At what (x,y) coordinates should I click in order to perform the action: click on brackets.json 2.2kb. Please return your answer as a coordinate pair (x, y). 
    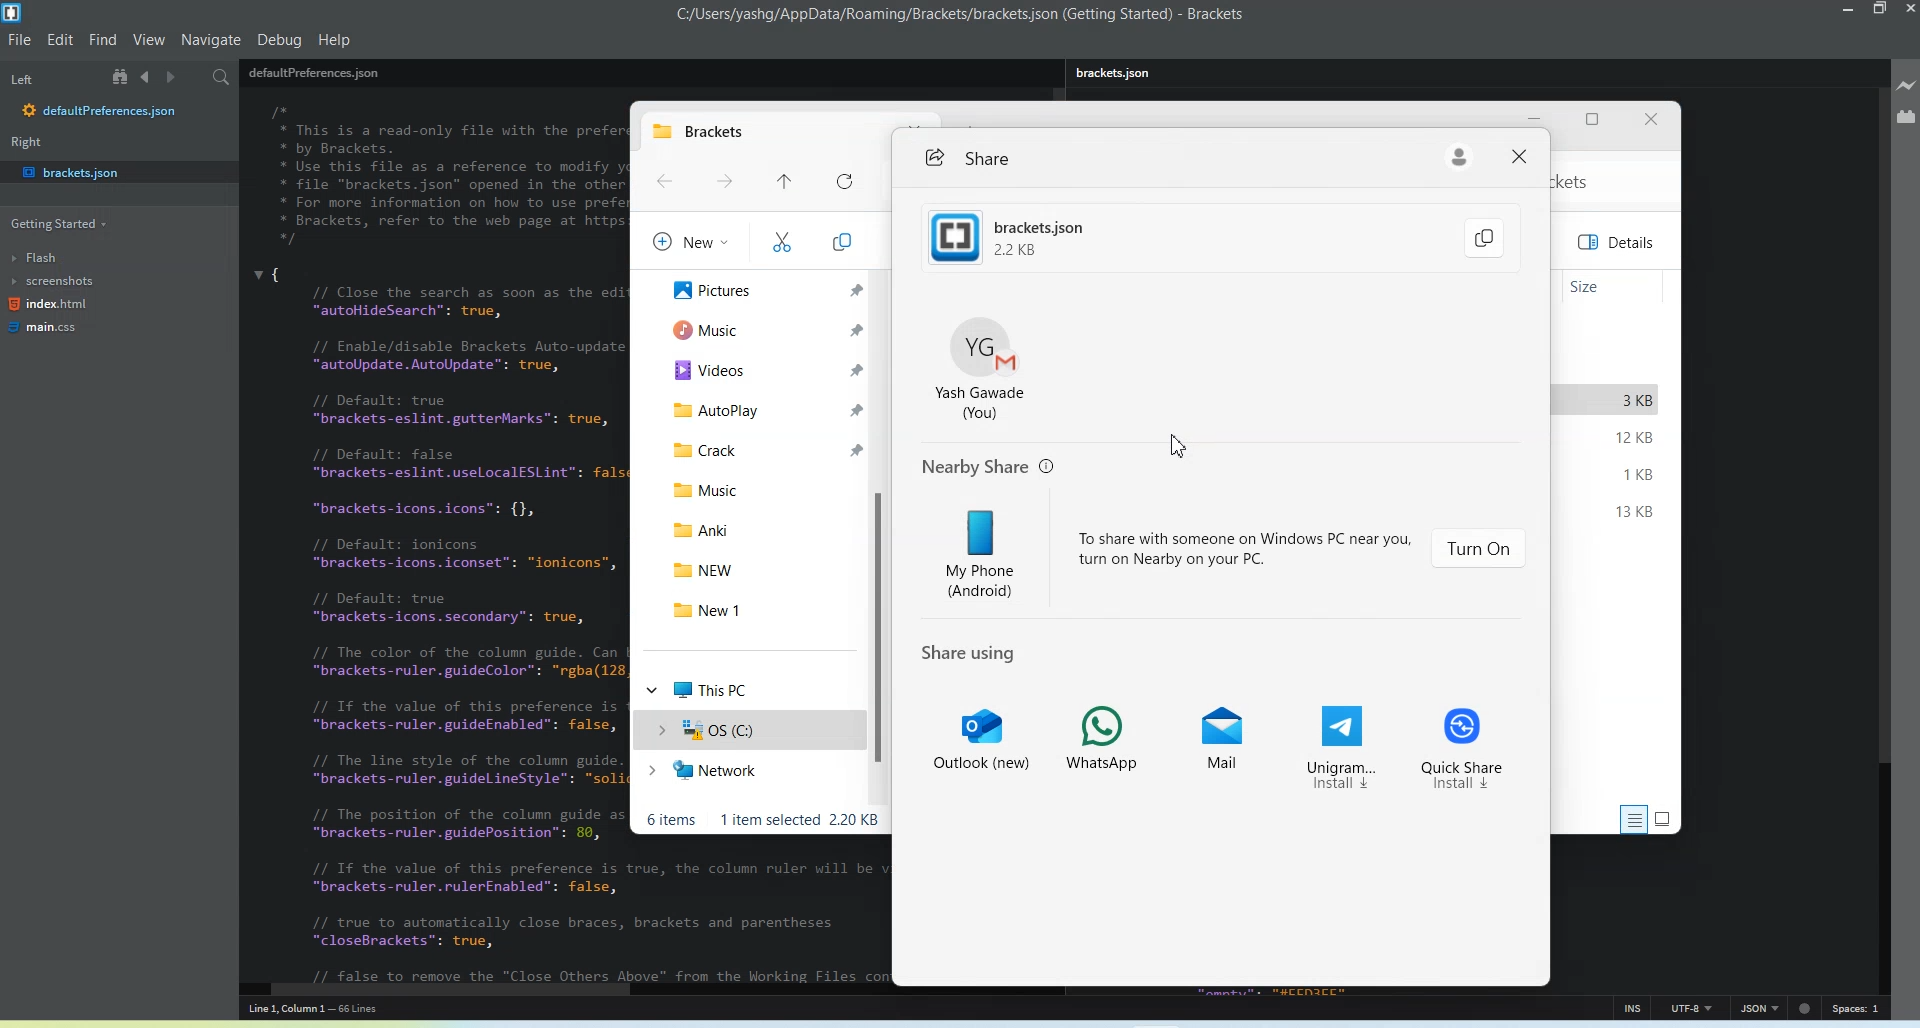
    Looking at the image, I should click on (1164, 237).